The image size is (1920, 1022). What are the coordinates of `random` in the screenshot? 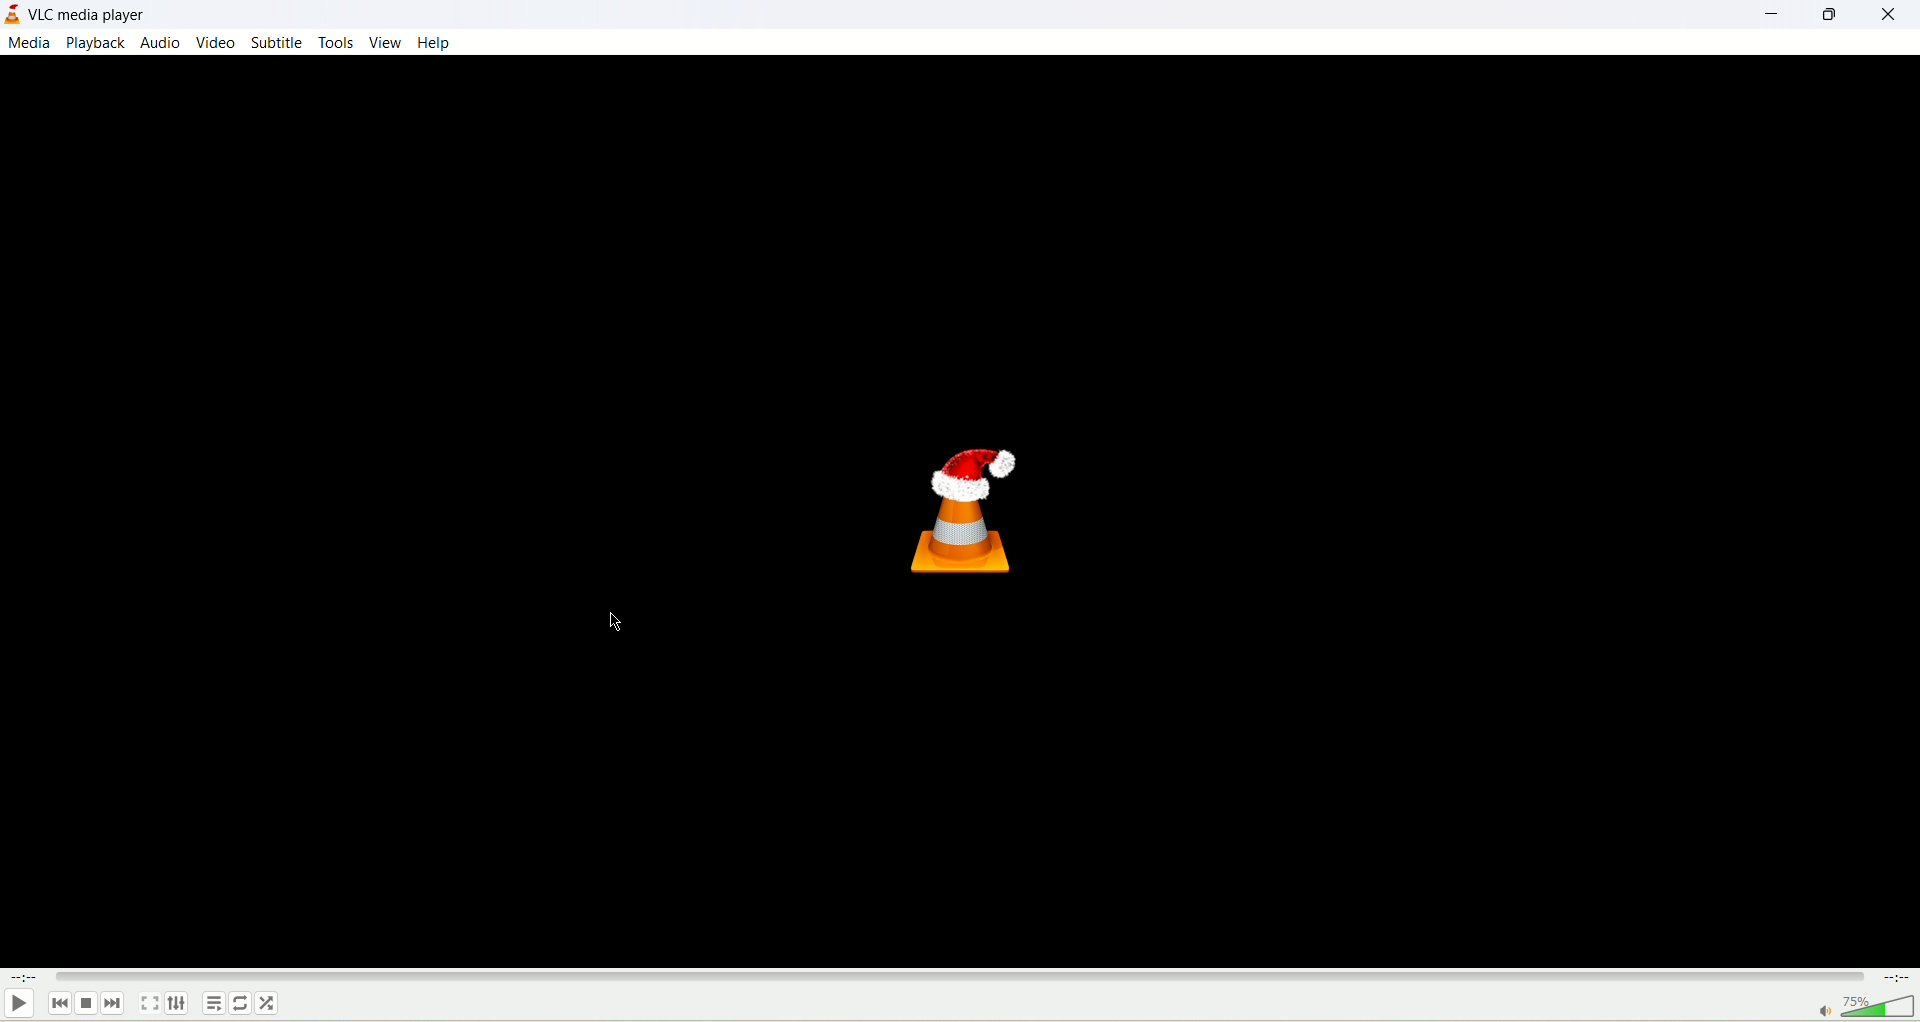 It's located at (270, 1004).